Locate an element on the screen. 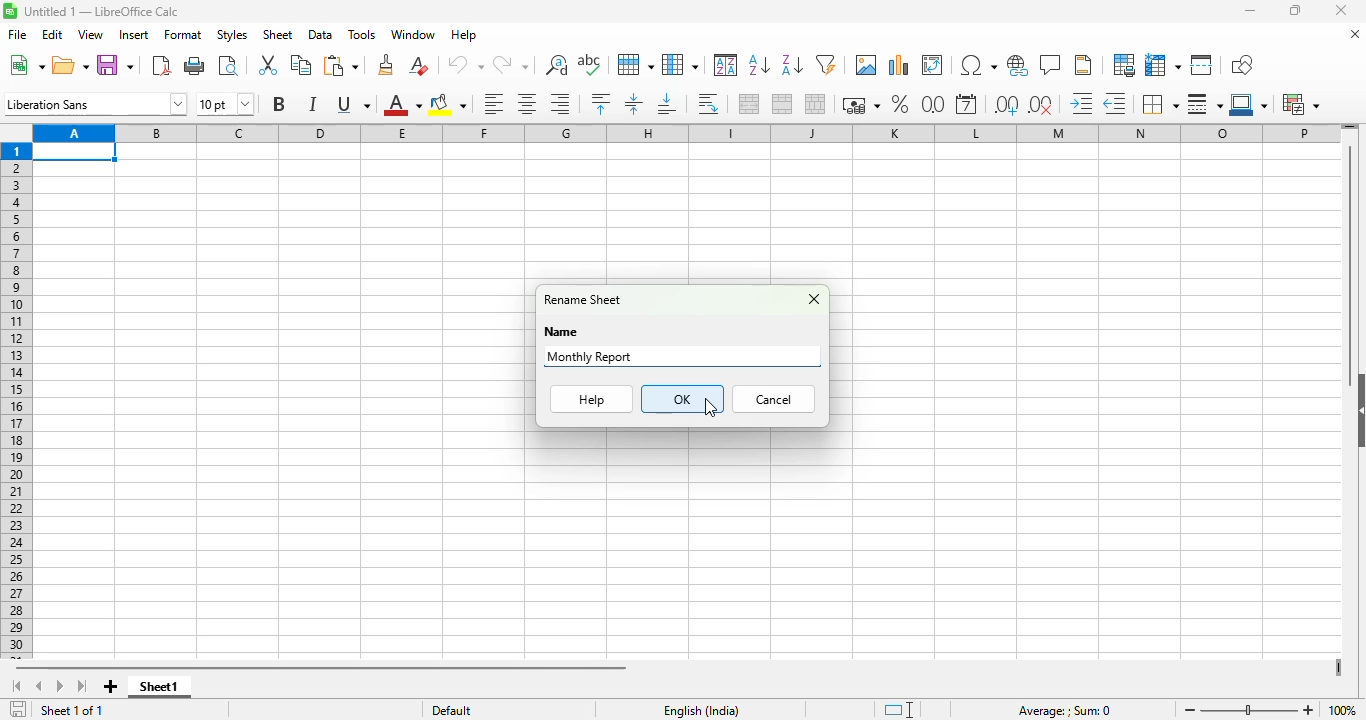  insert is located at coordinates (133, 35).